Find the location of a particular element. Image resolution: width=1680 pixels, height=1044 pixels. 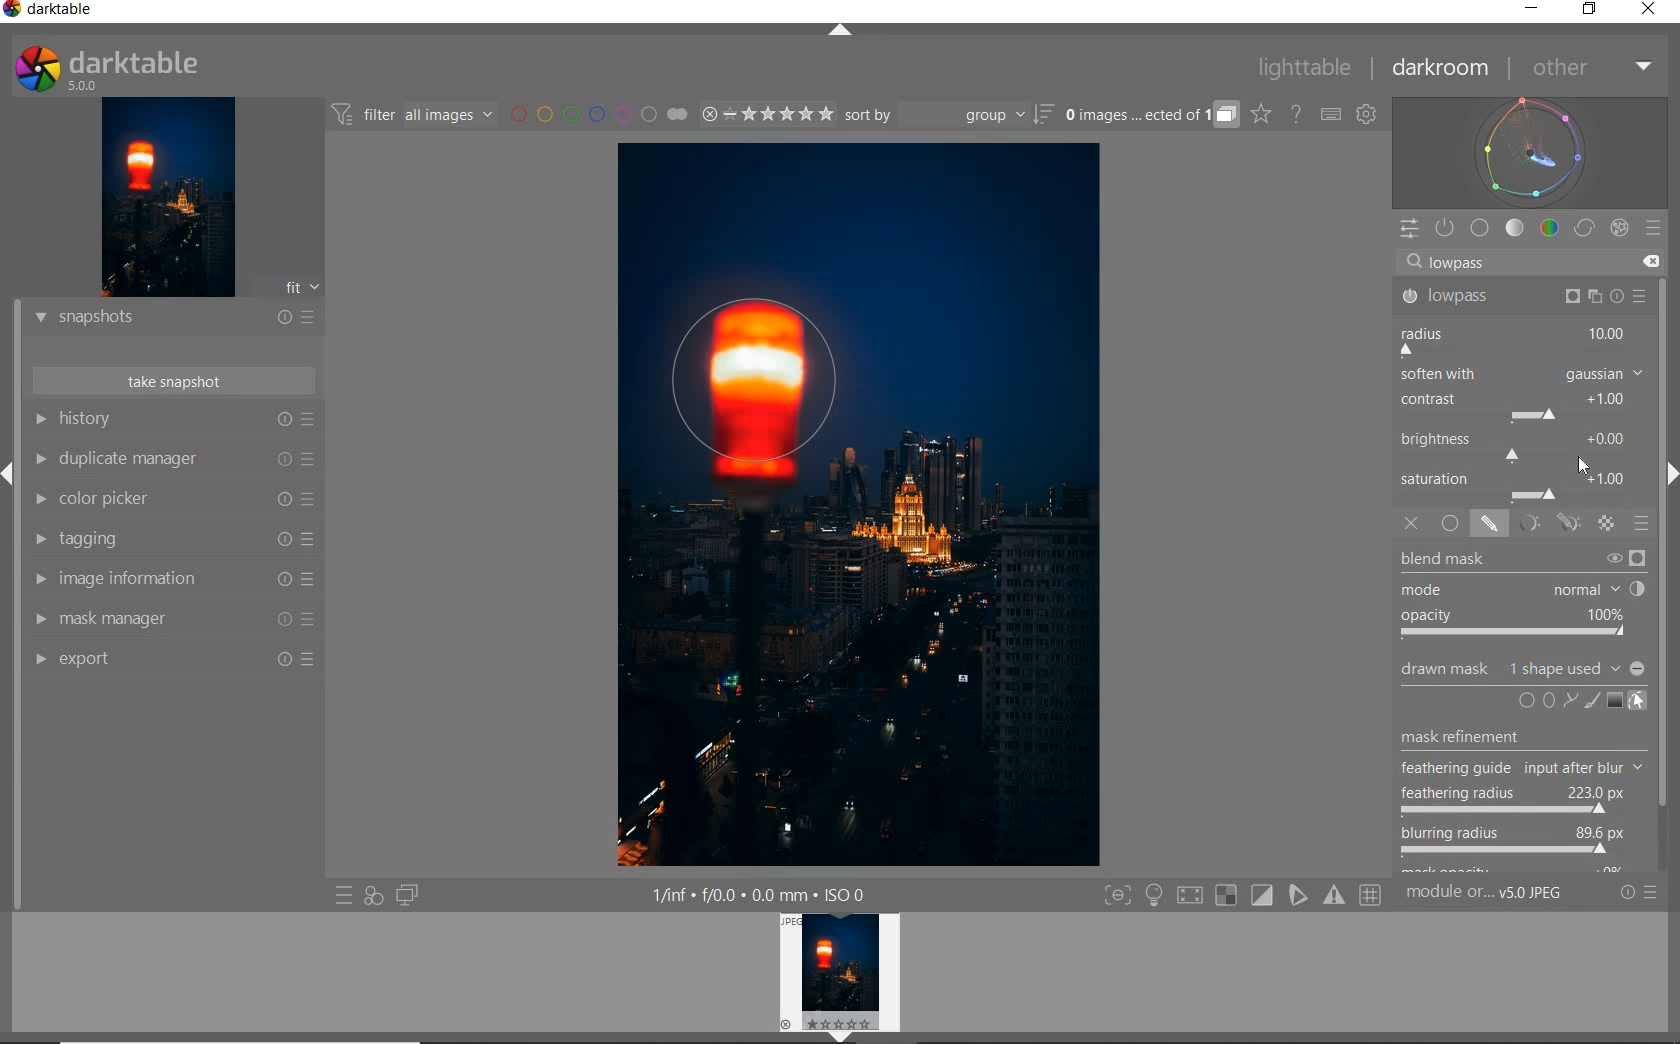

MASK OPTIONS is located at coordinates (1546, 524).